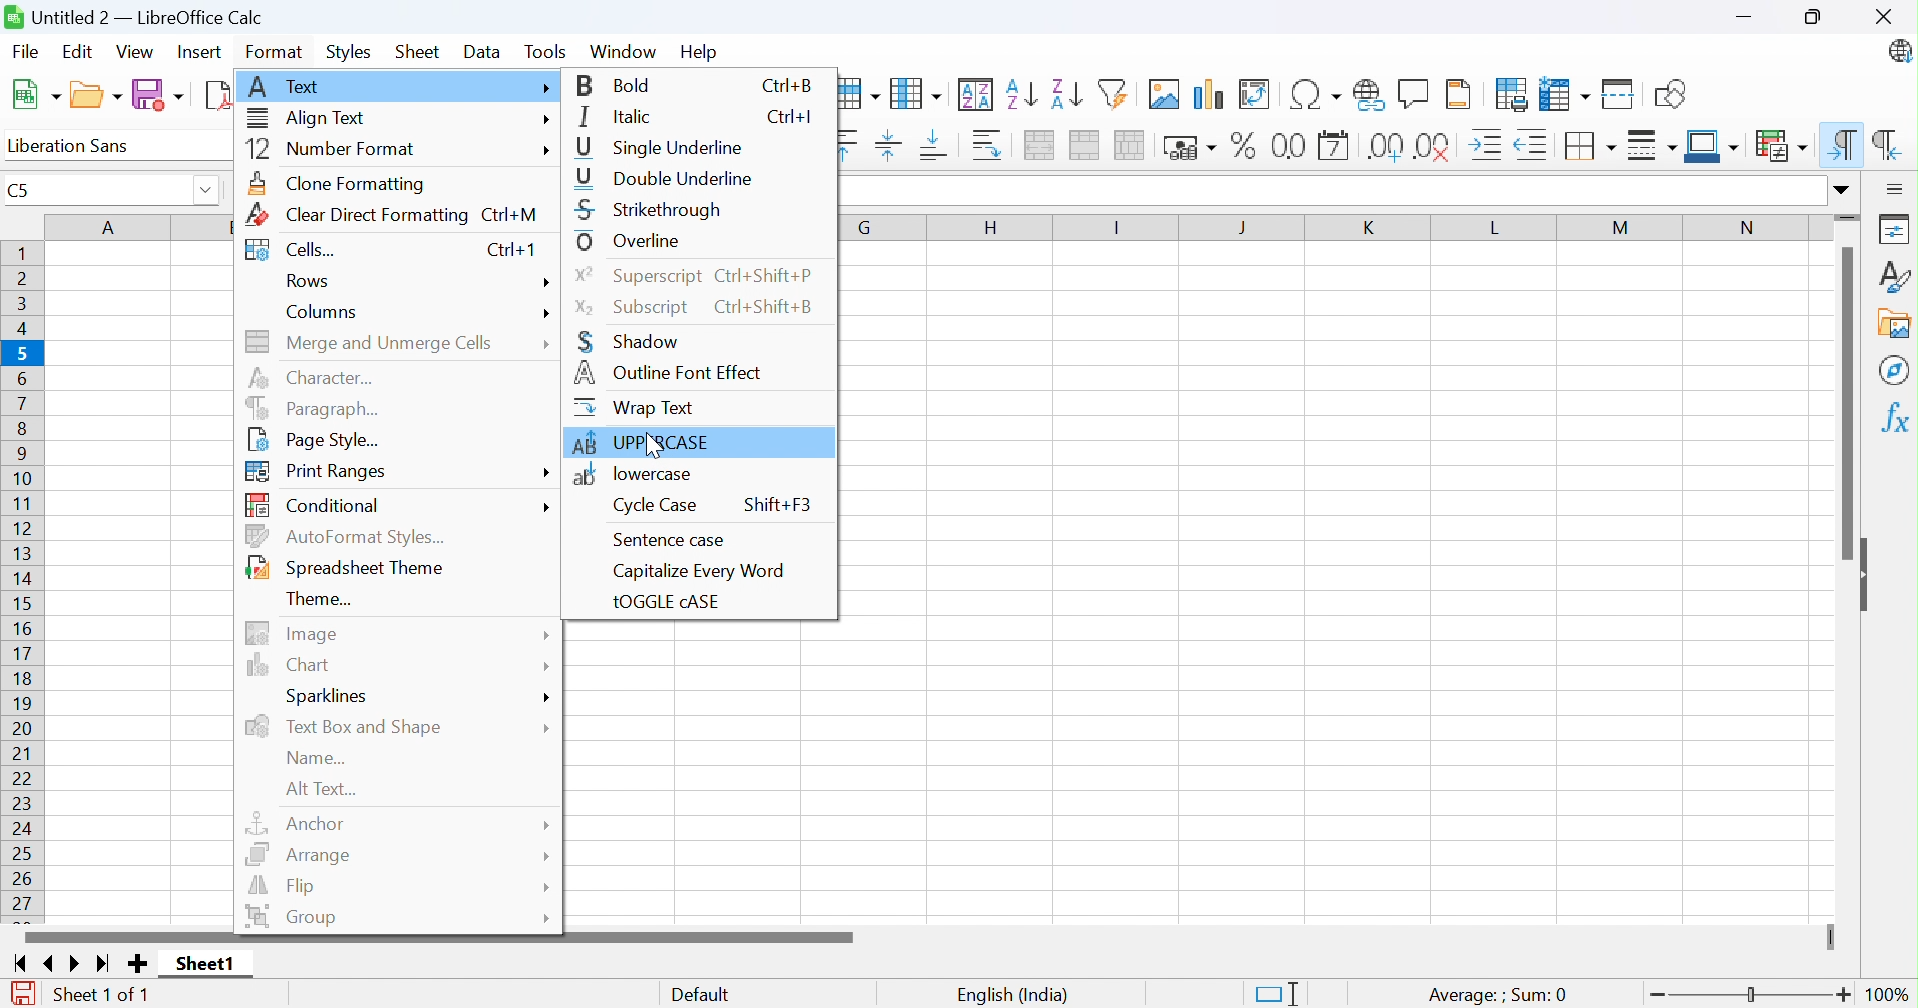  What do you see at coordinates (294, 633) in the screenshot?
I see `Image` at bounding box center [294, 633].